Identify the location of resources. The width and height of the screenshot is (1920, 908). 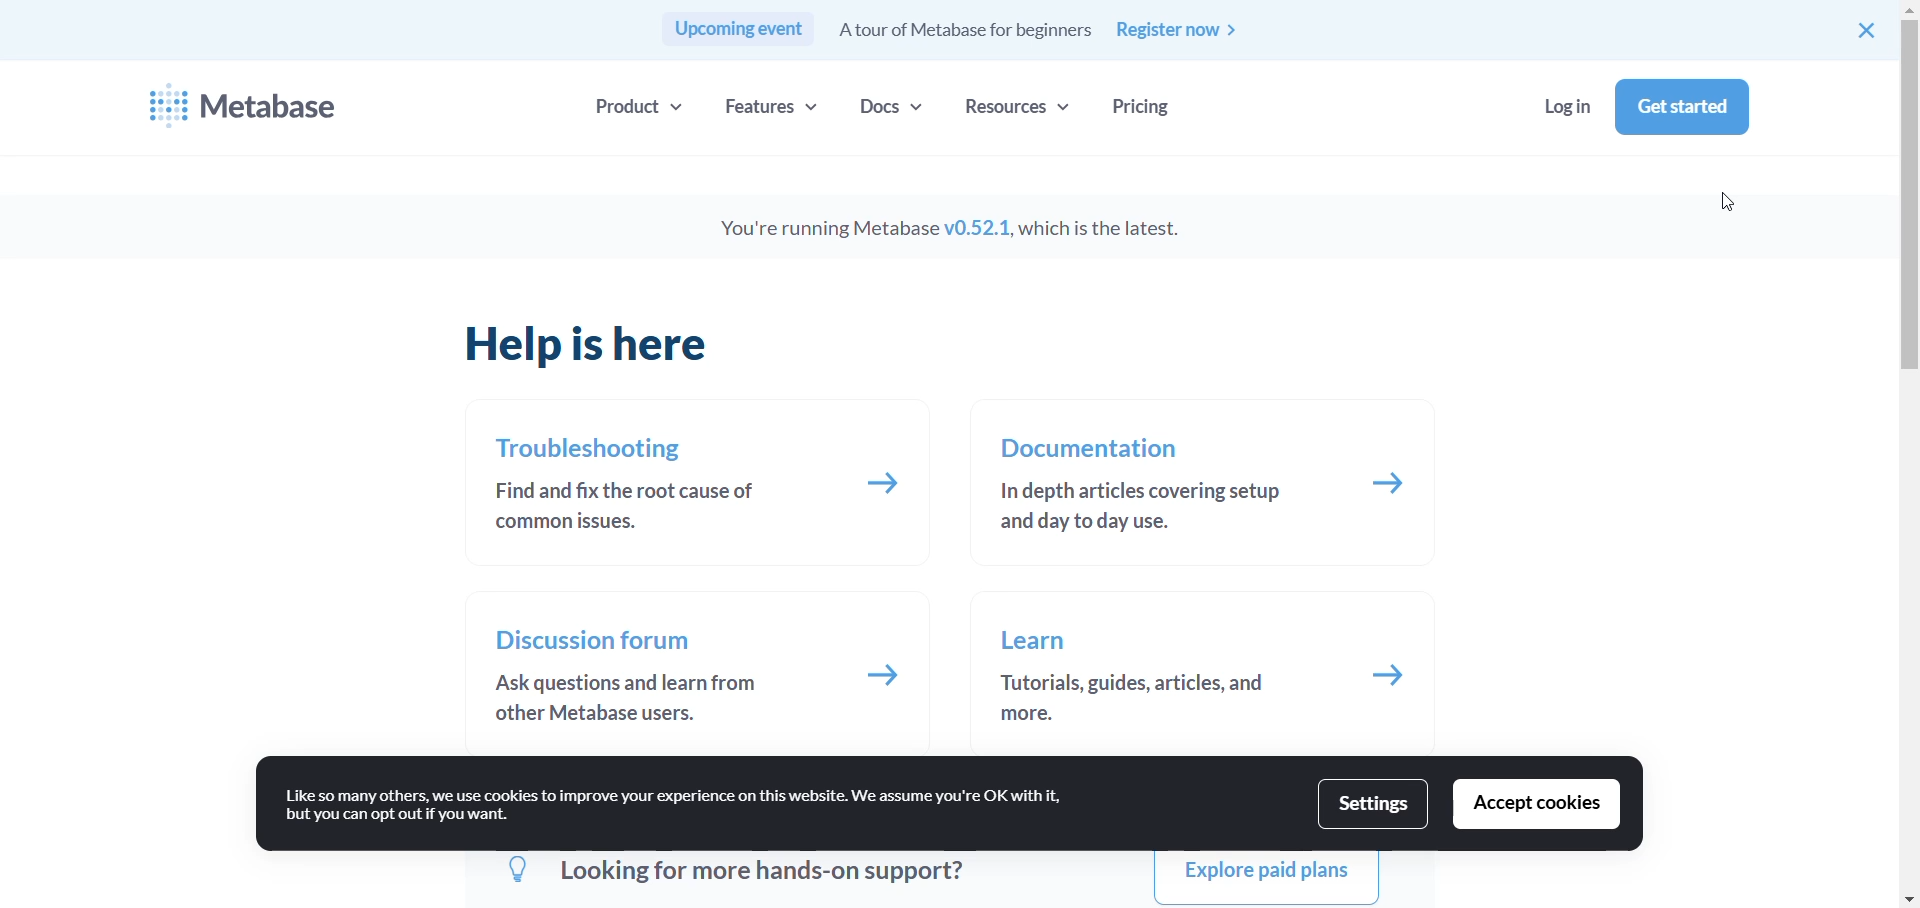
(1022, 106).